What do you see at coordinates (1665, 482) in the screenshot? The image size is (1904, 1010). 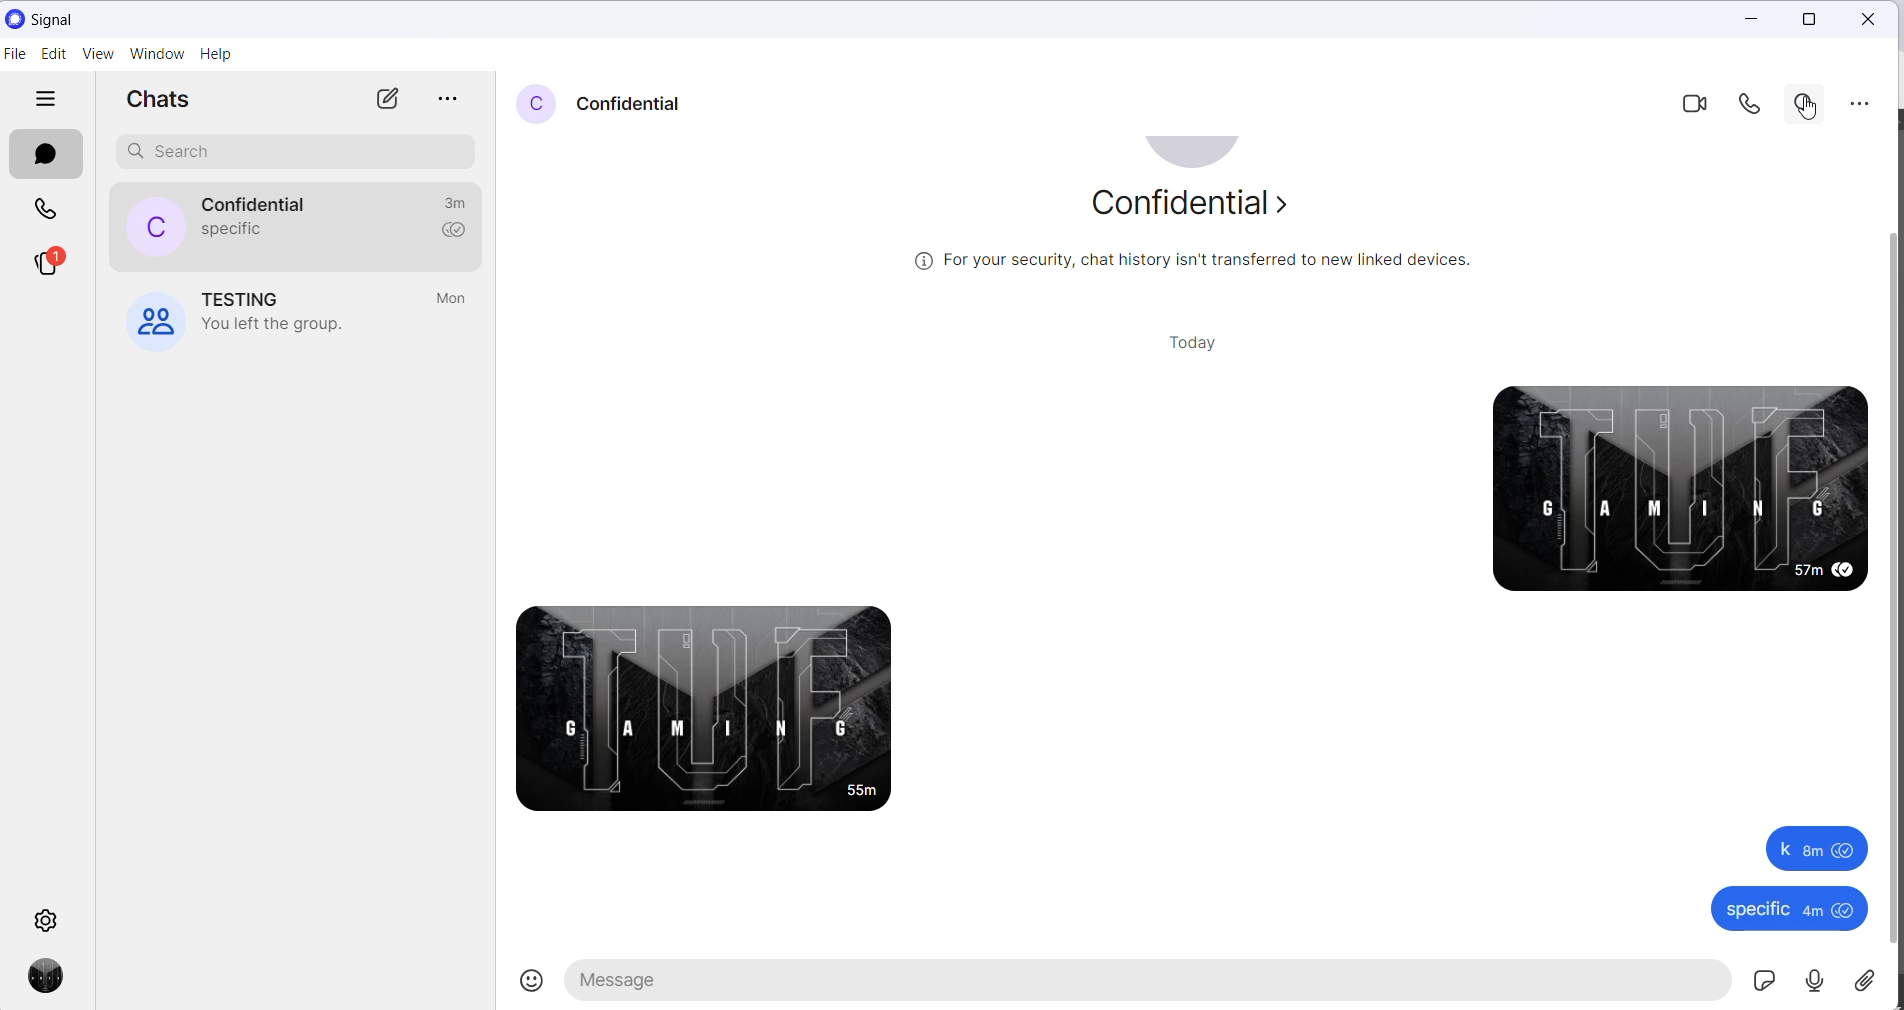 I see `sent messages` at bounding box center [1665, 482].